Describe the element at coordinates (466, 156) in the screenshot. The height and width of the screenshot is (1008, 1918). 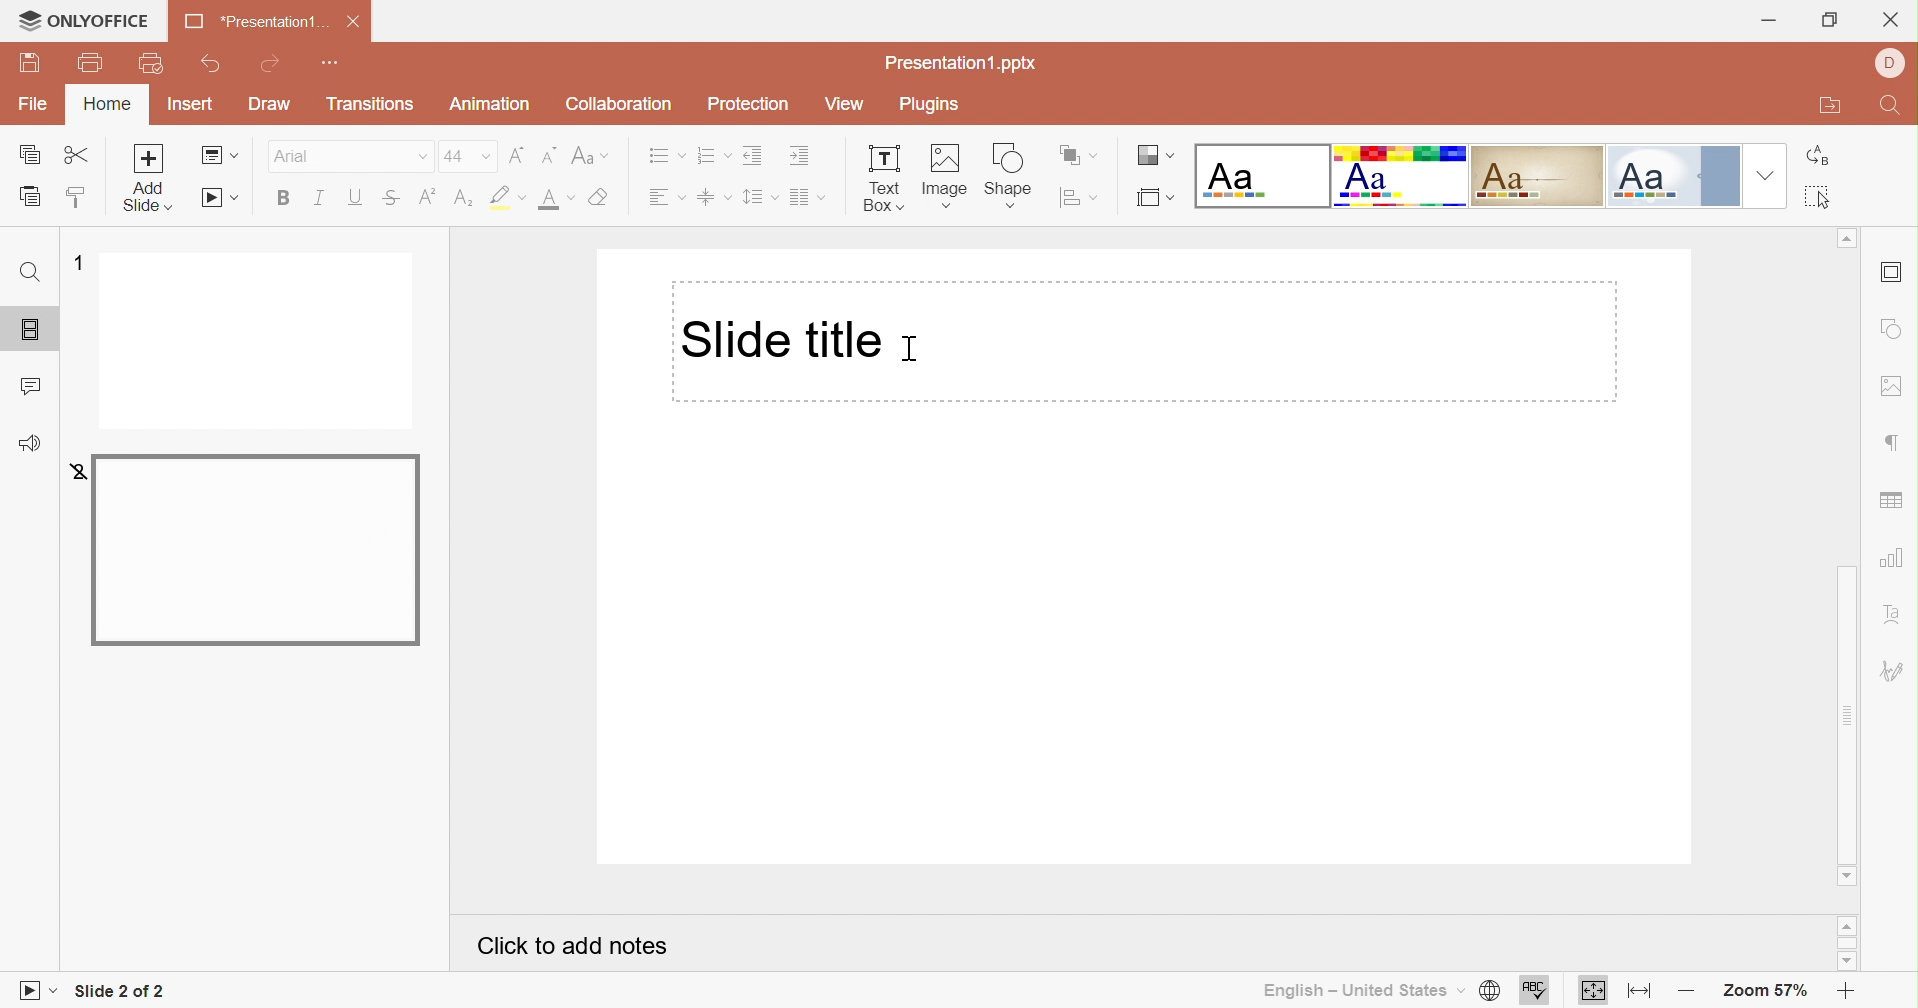
I see `Font size` at that location.